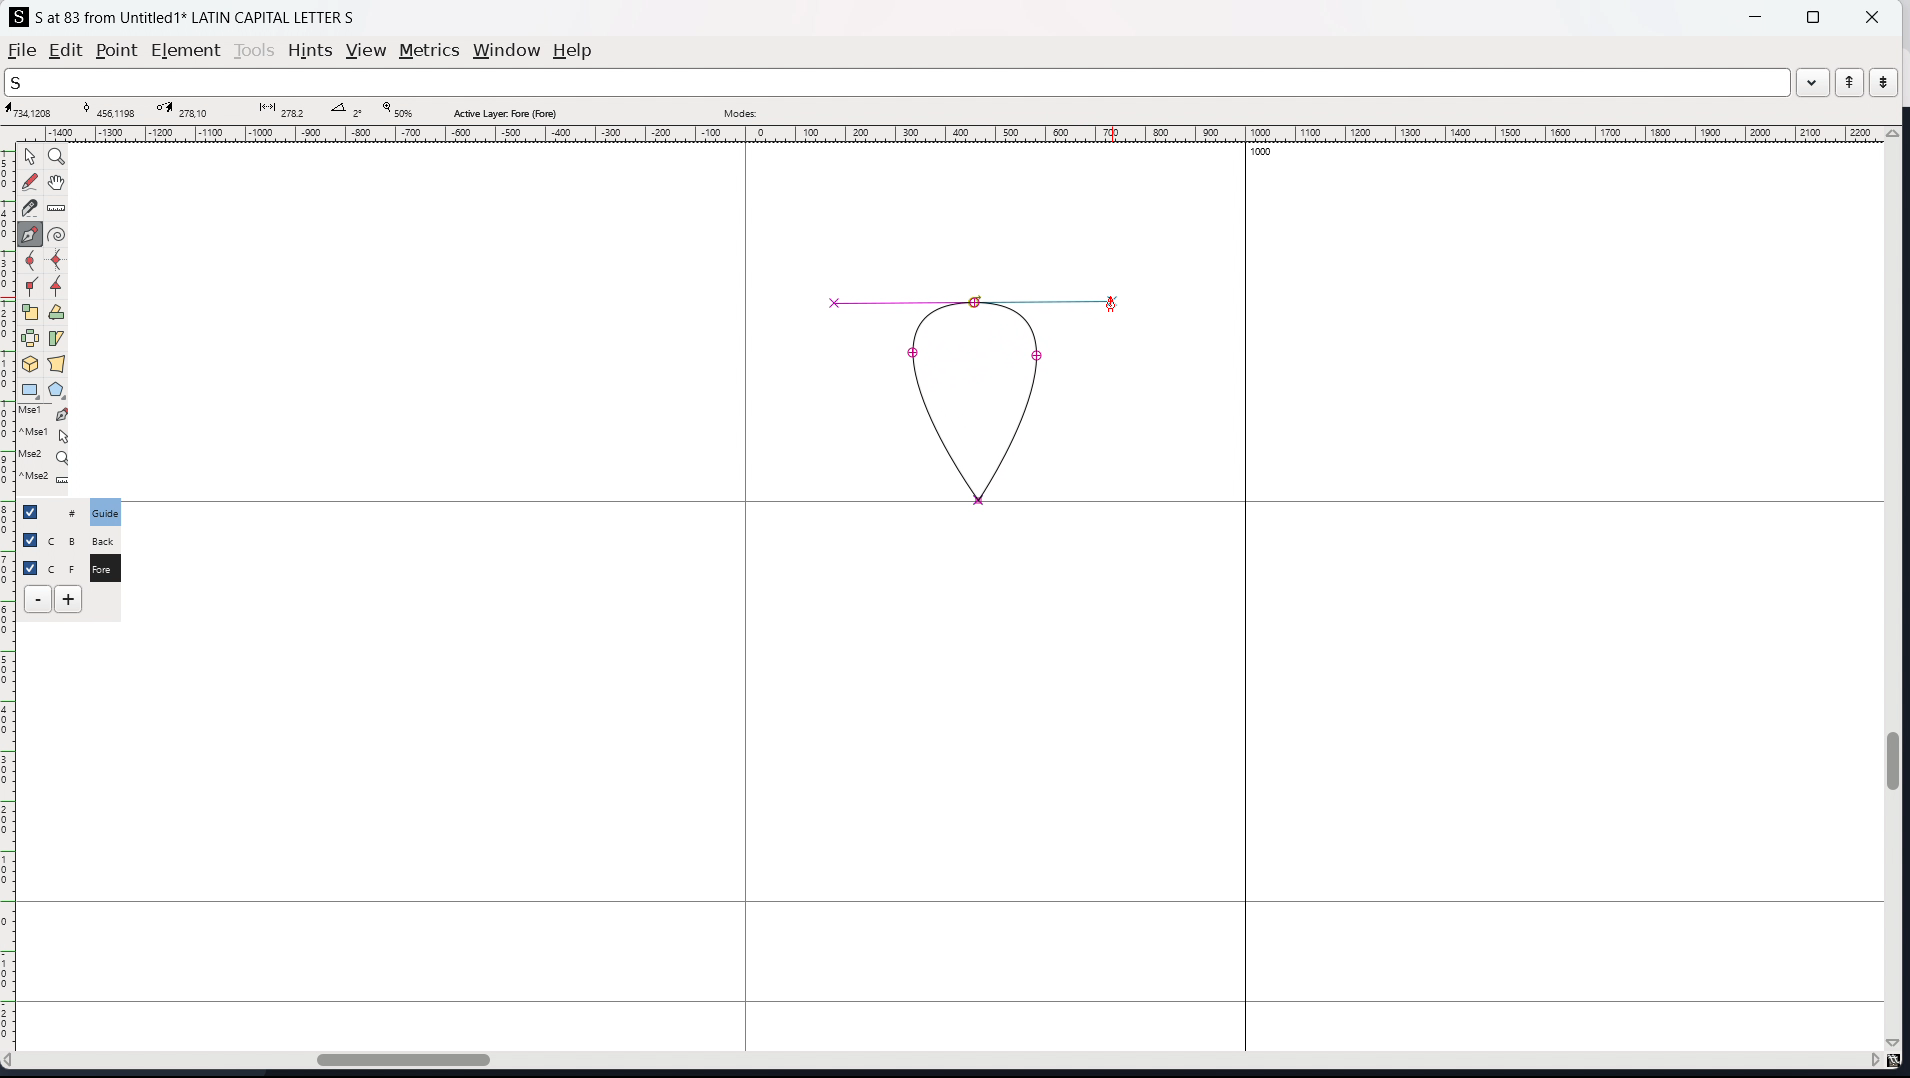 Image resolution: width=1910 pixels, height=1078 pixels. I want to click on curve point coordinate, so click(113, 110).